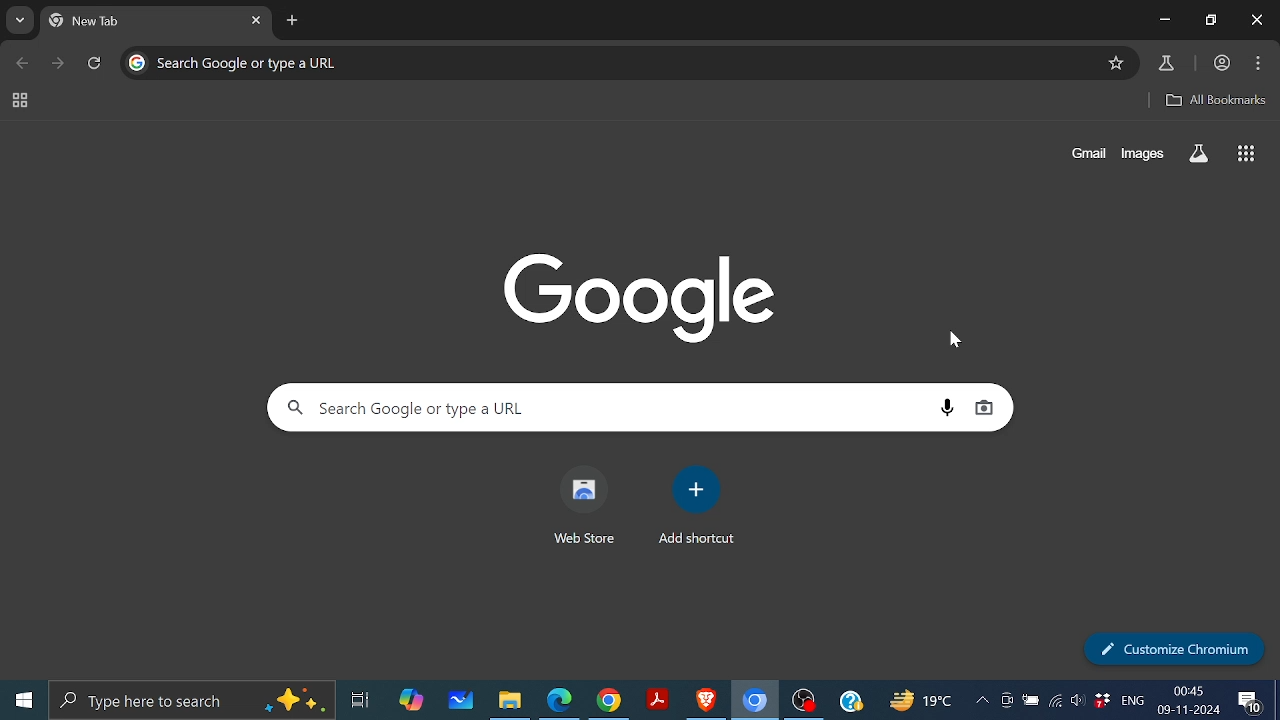 Image resolution: width=1280 pixels, height=720 pixels. Describe the element at coordinates (294, 20) in the screenshot. I see `Add new tab` at that location.